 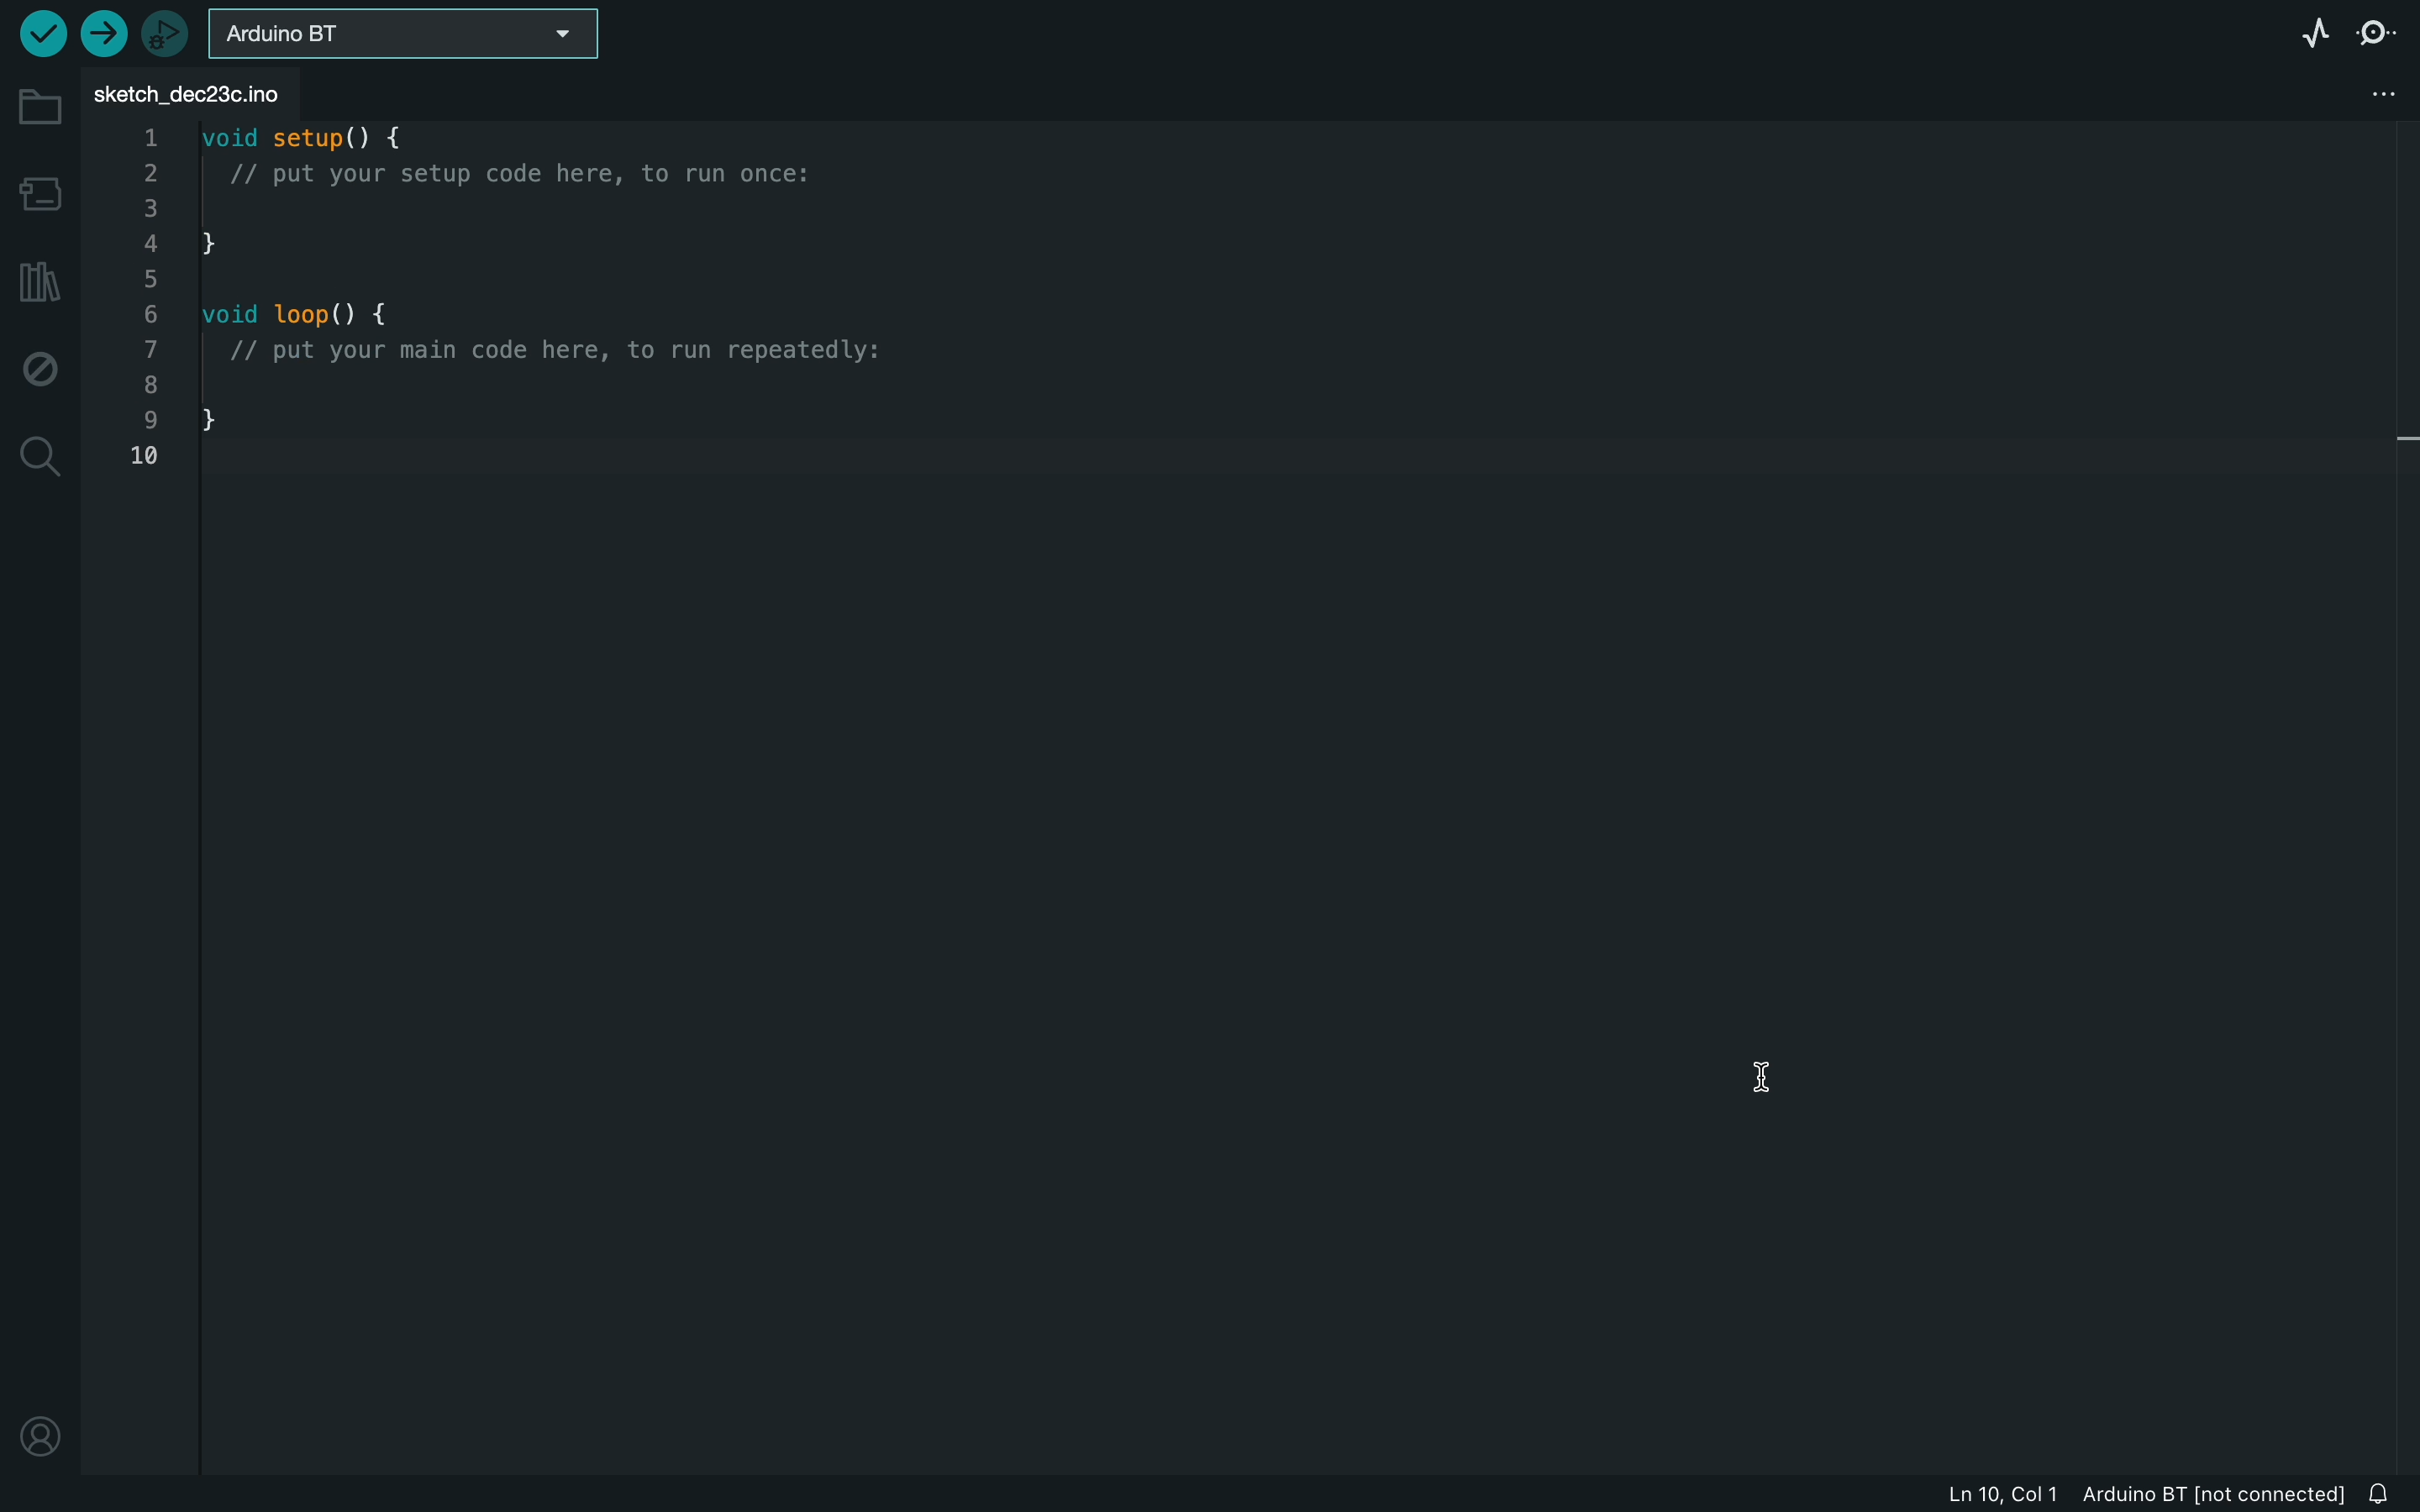 What do you see at coordinates (2382, 1493) in the screenshot?
I see `notification` at bounding box center [2382, 1493].